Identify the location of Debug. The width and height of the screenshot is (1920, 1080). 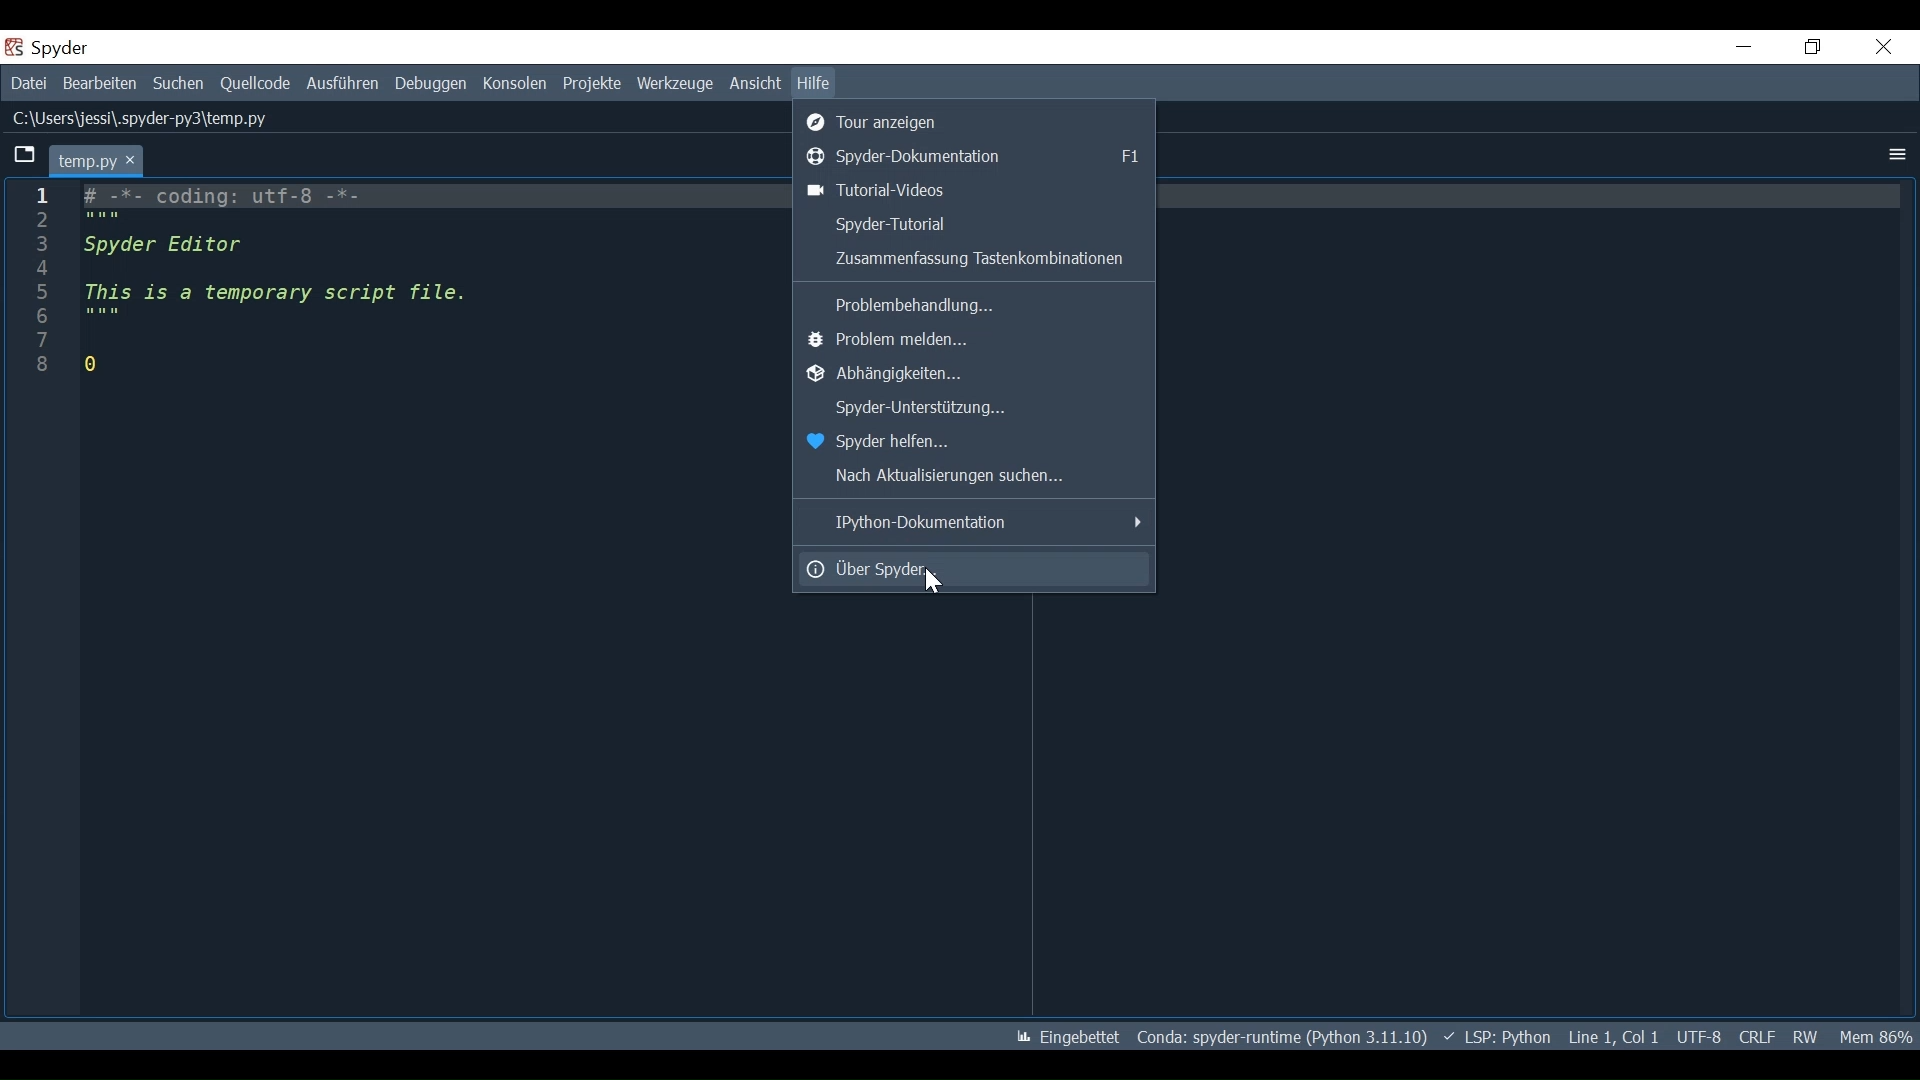
(430, 85).